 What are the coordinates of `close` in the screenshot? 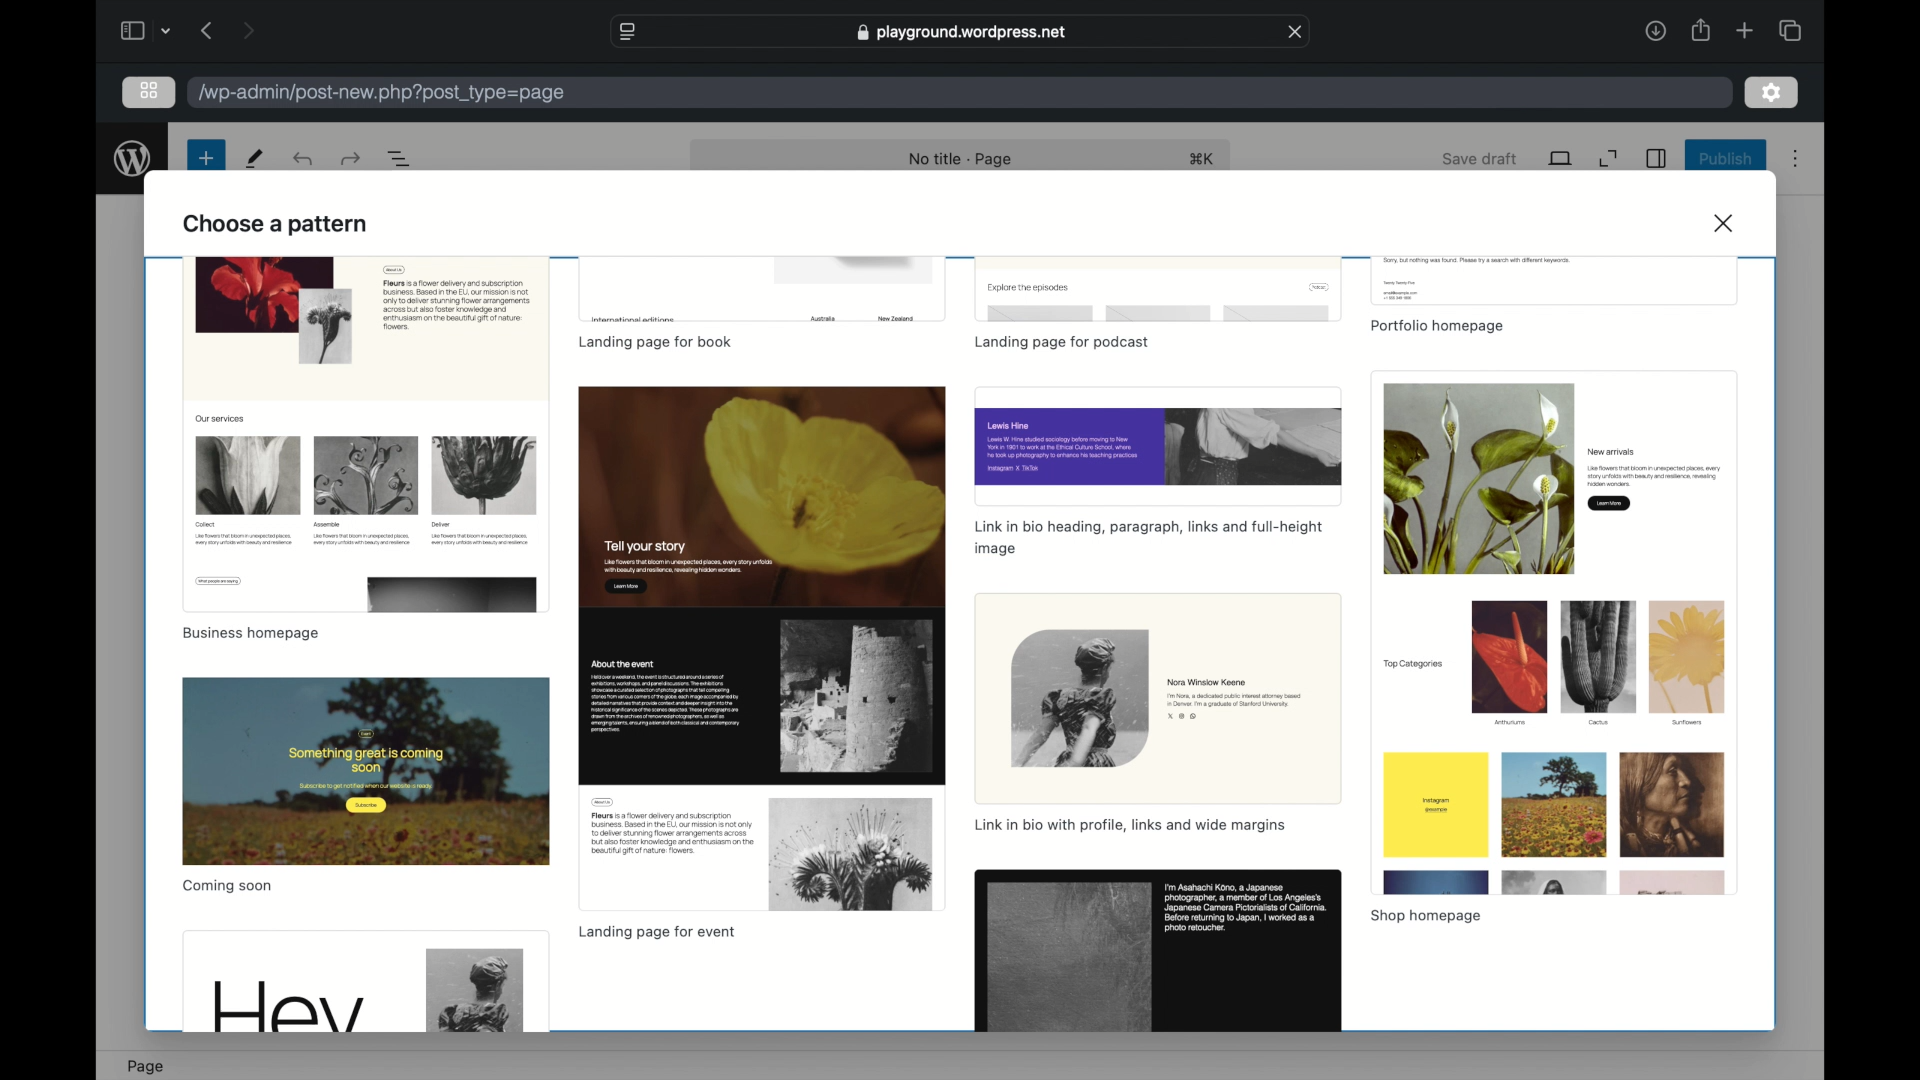 It's located at (1297, 32).